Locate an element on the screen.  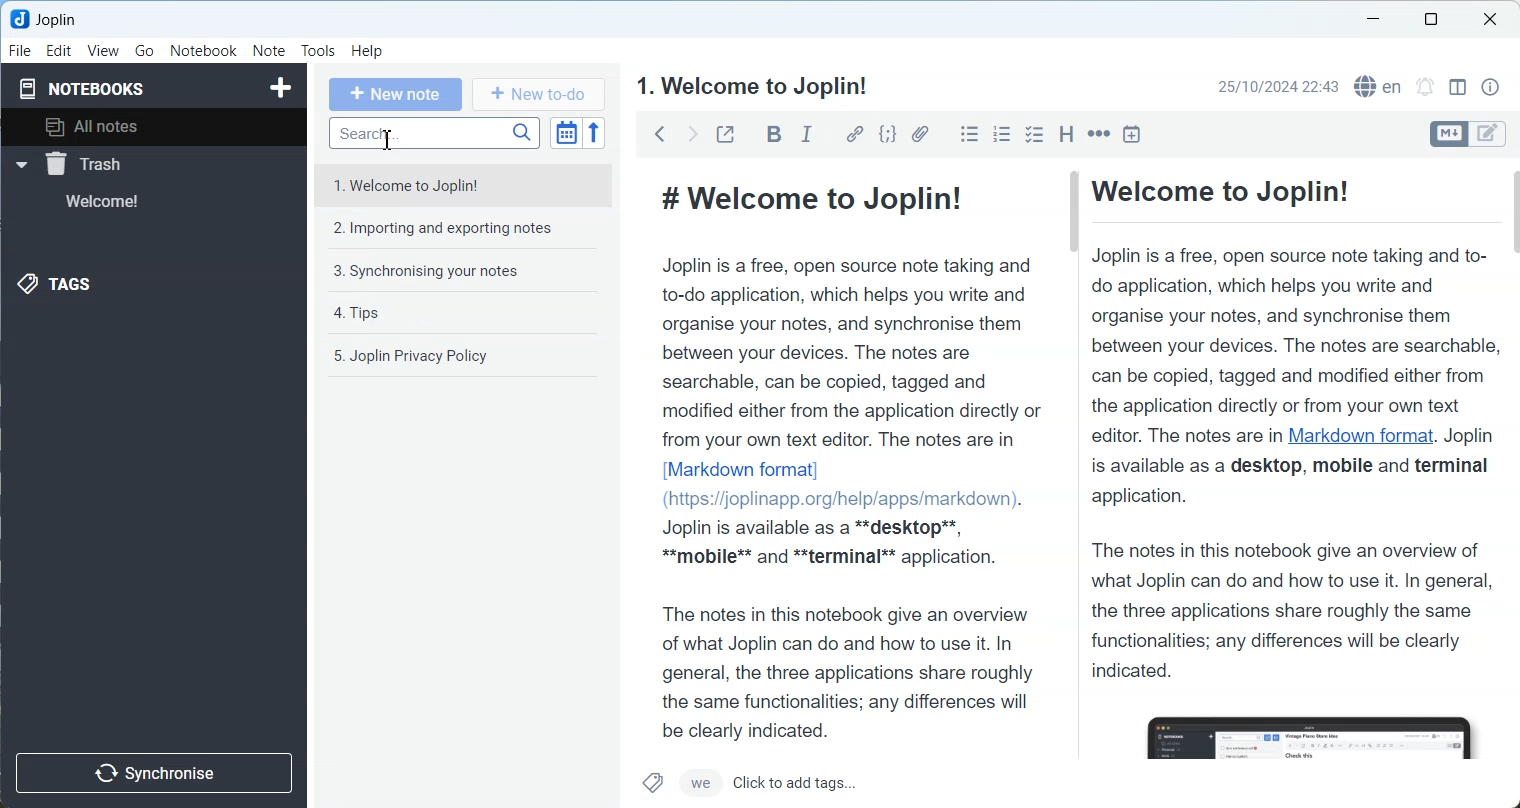
Create Notebook is located at coordinates (278, 88).